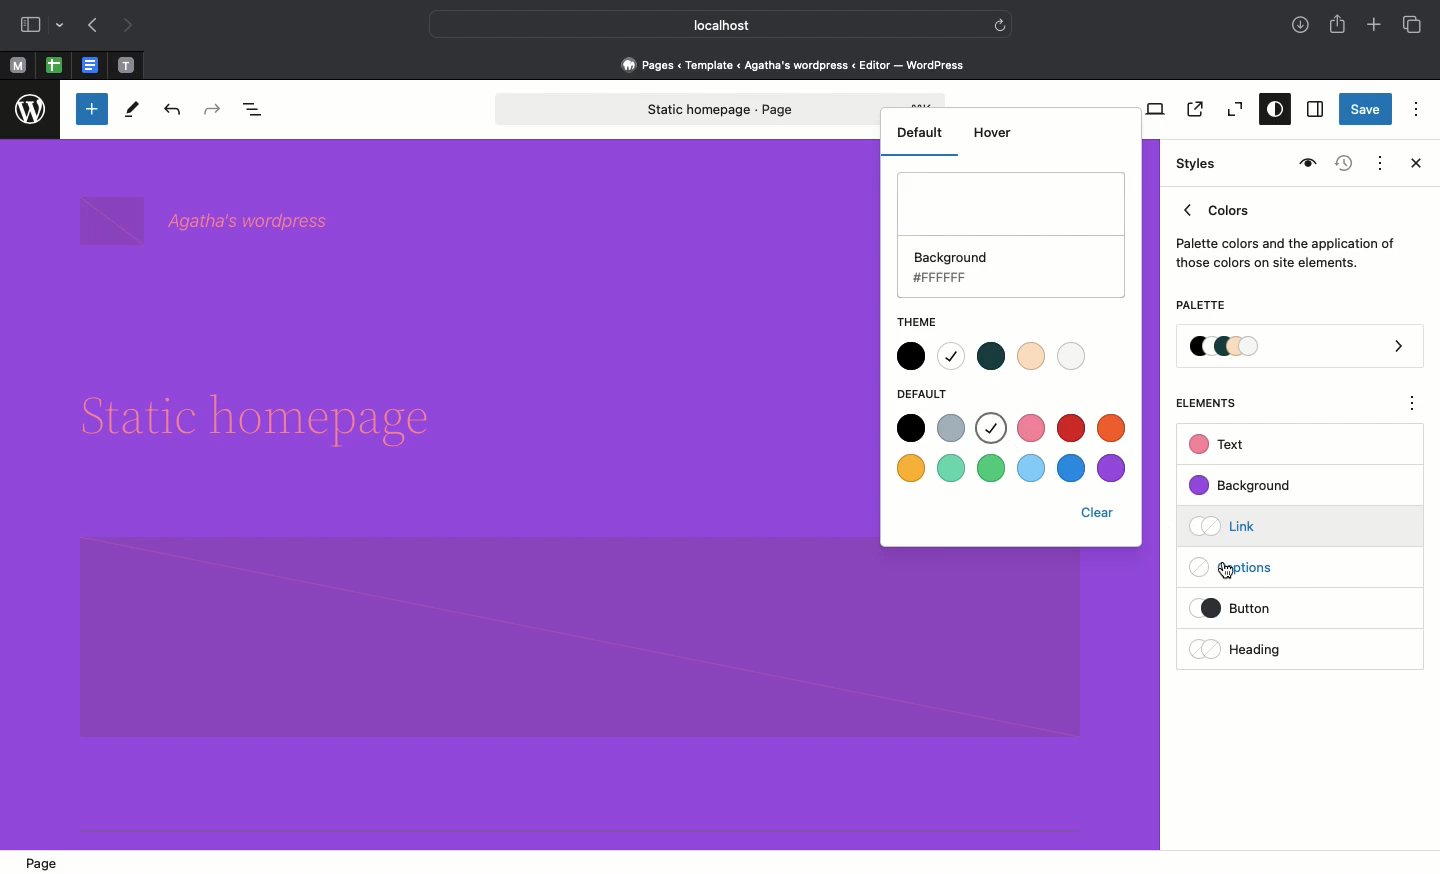  I want to click on options, so click(1413, 406).